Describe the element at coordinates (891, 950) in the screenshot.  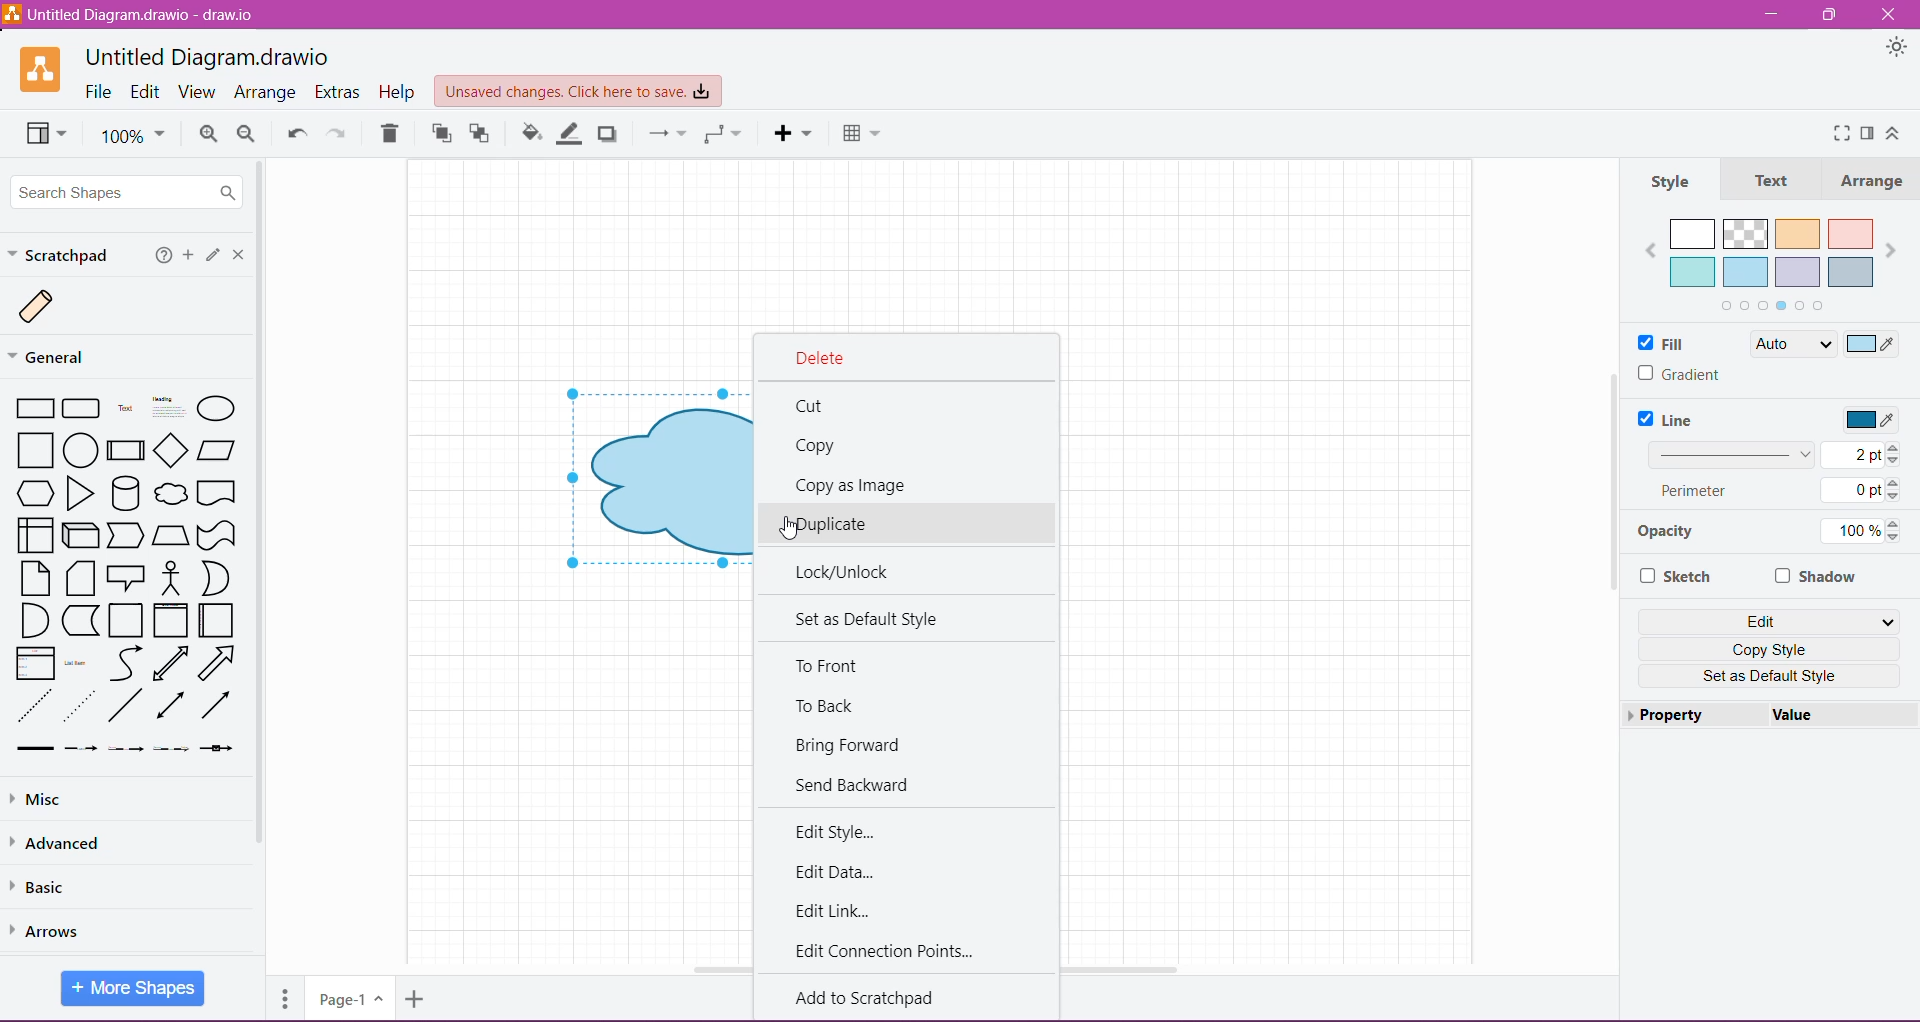
I see `Edit Connection Points` at that location.